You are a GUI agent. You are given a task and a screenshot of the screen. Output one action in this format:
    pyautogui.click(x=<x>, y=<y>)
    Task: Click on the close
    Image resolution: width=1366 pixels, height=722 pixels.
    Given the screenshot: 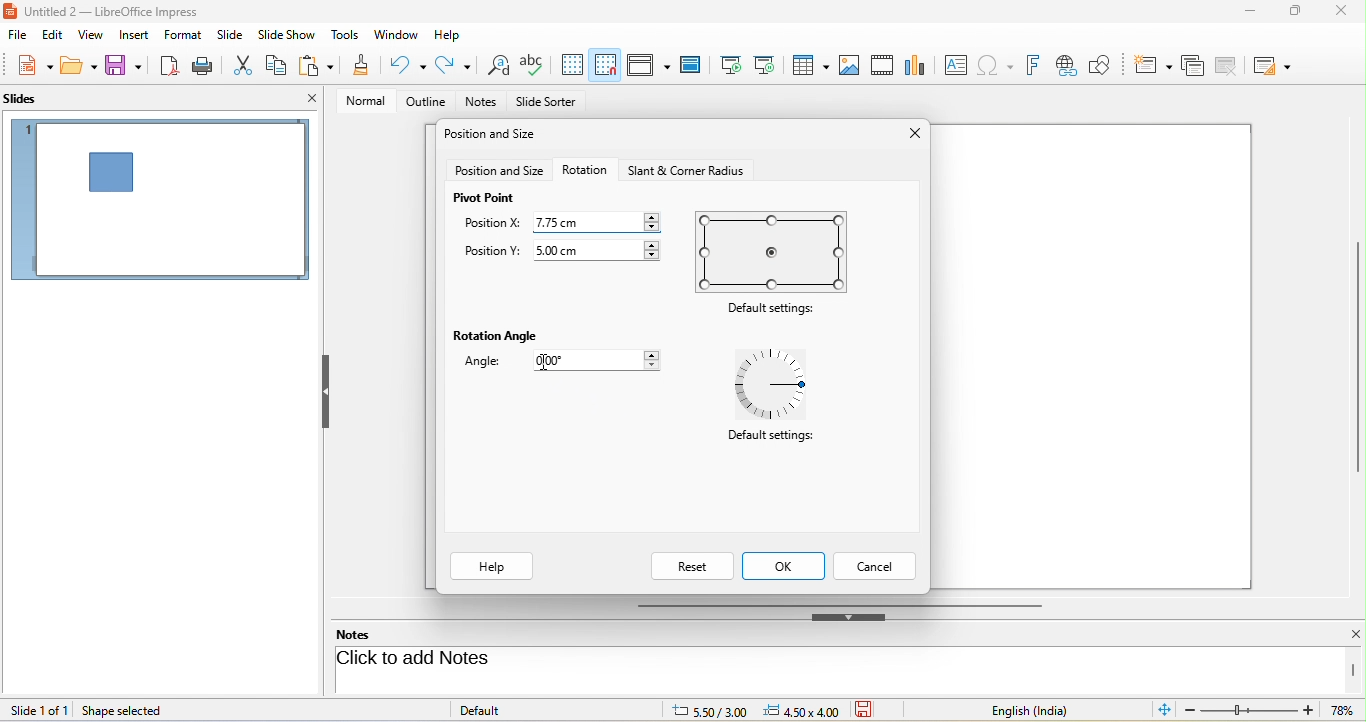 What is the action you would take?
    pyautogui.click(x=1344, y=635)
    